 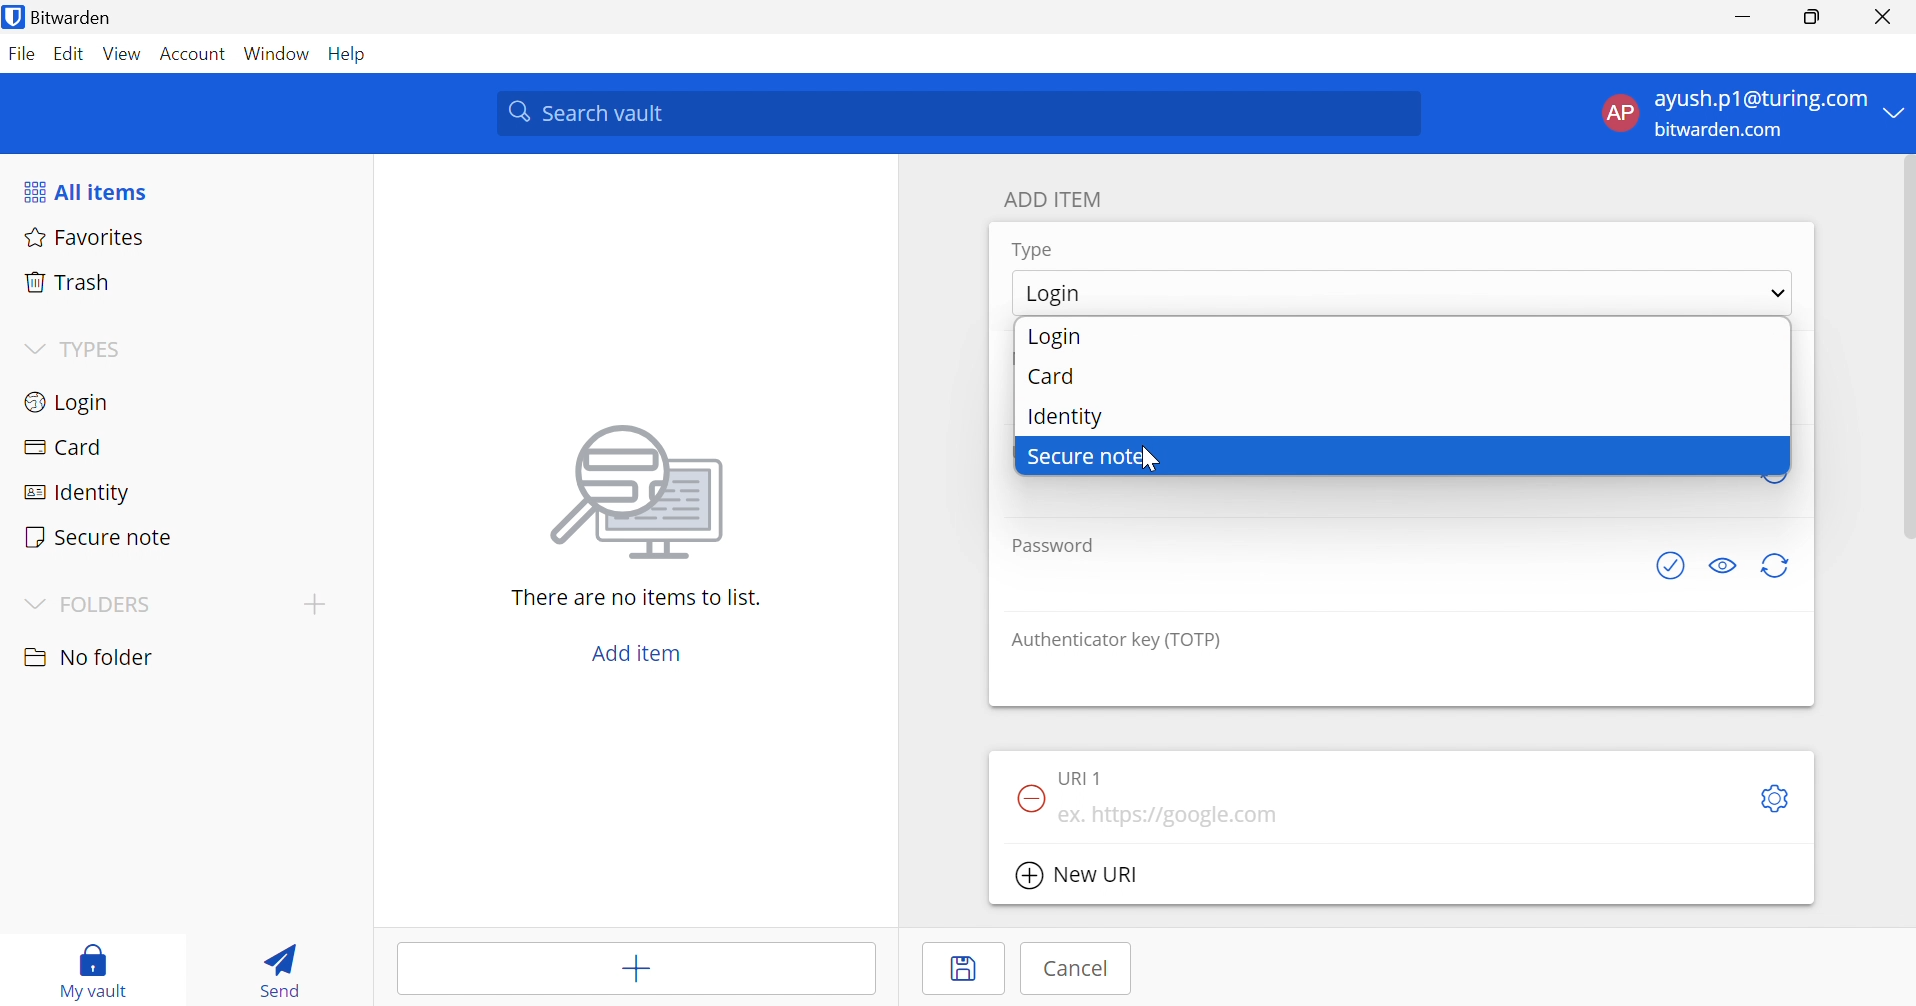 What do you see at coordinates (92, 657) in the screenshot?
I see `No folder` at bounding box center [92, 657].